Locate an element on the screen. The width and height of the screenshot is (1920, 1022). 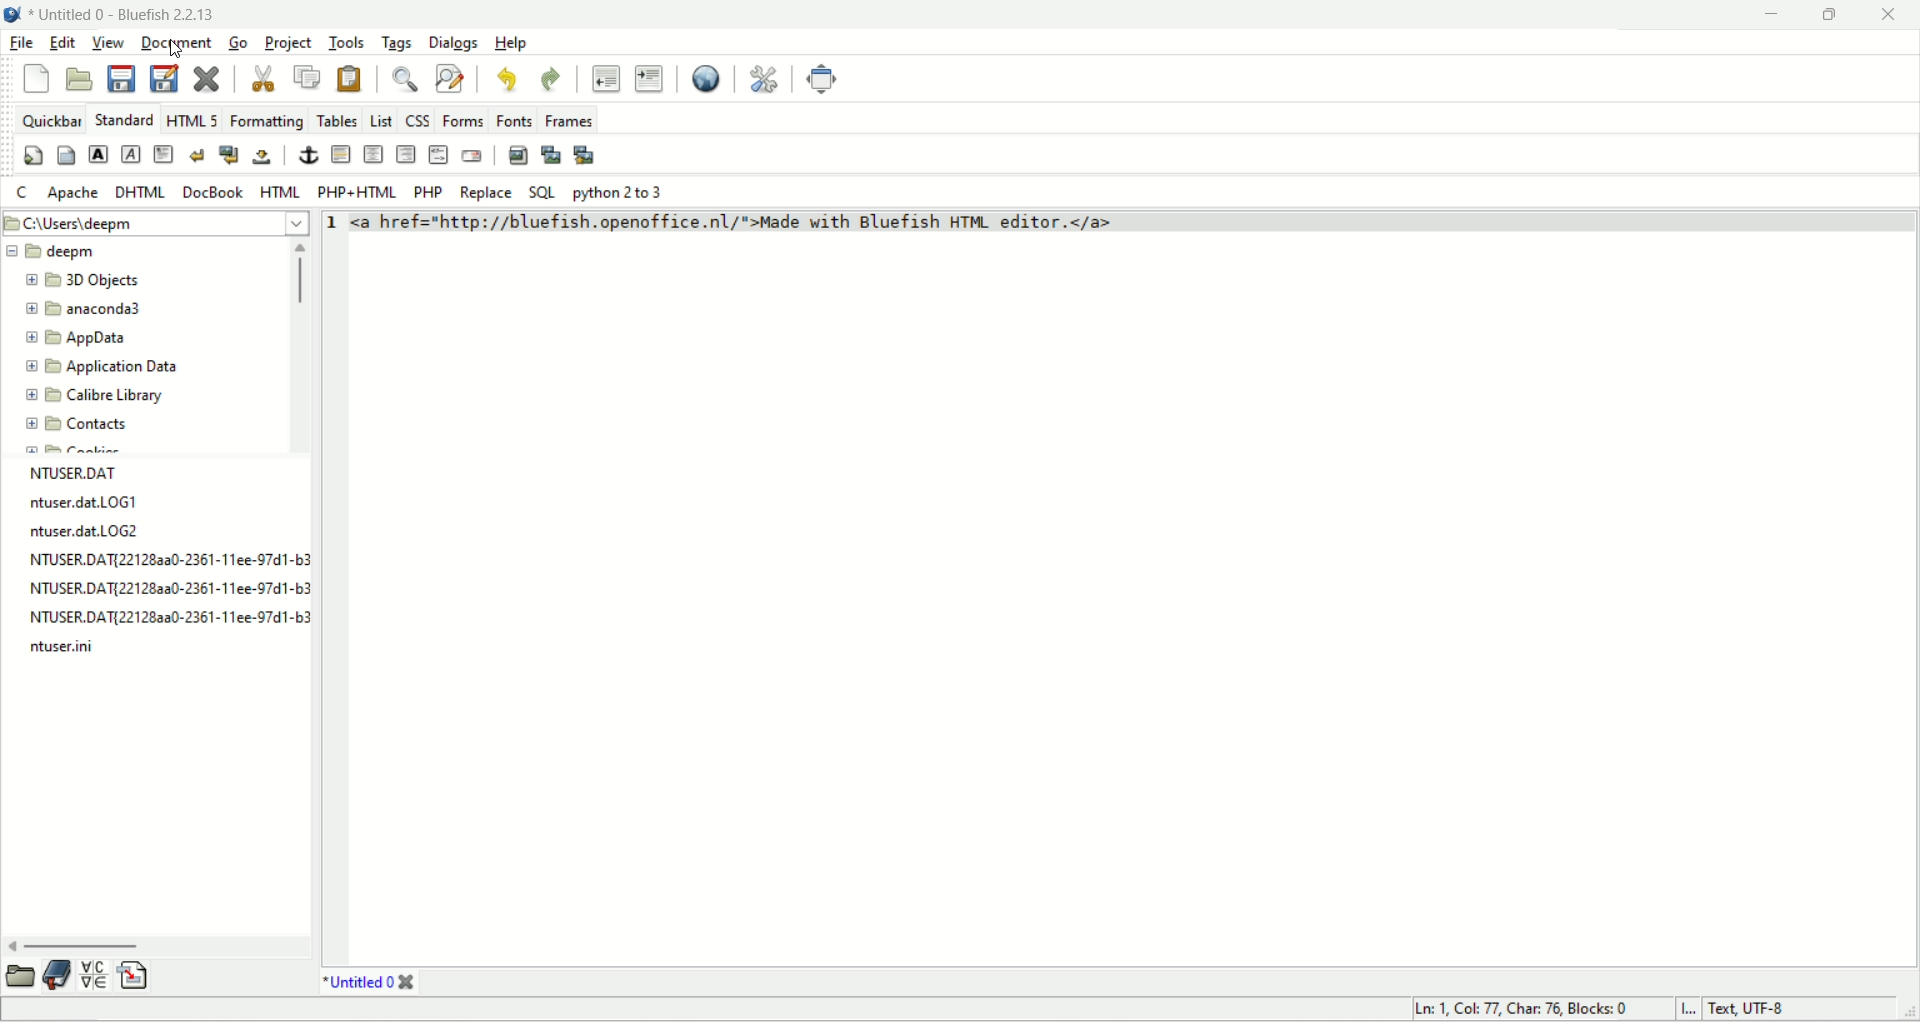
edit is located at coordinates (65, 45).